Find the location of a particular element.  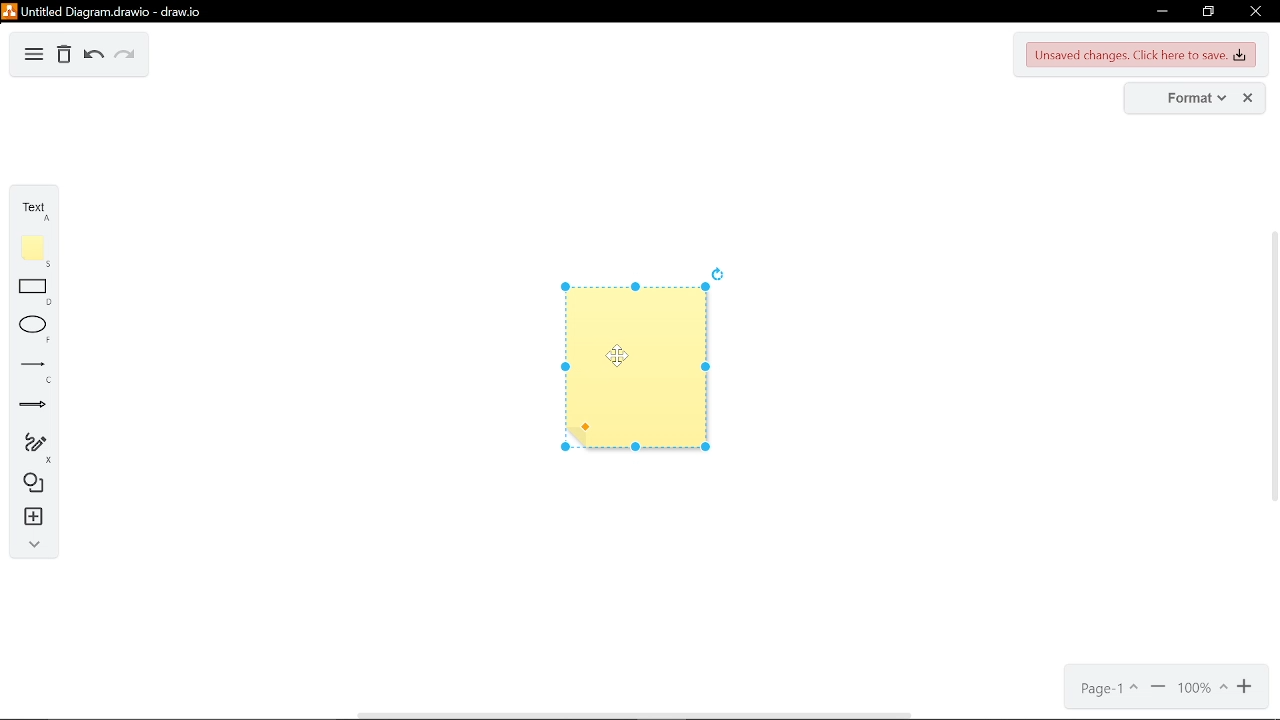

close is located at coordinates (1249, 98).